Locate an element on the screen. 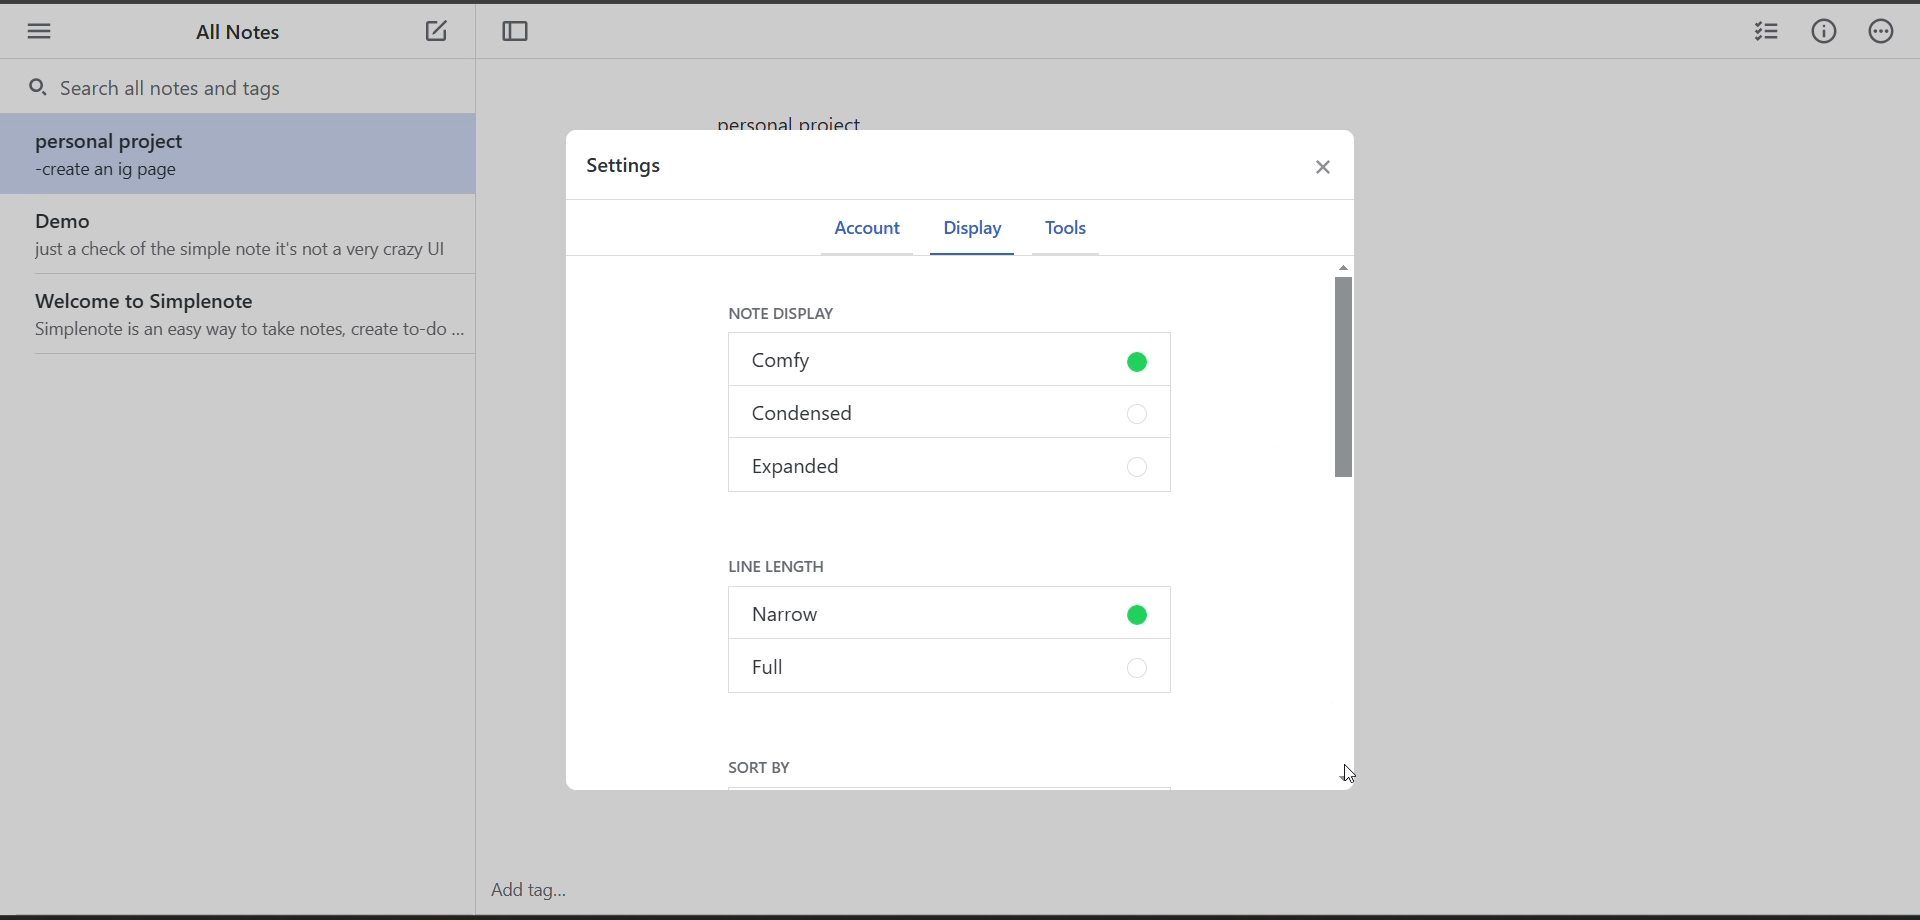 Image resolution: width=1920 pixels, height=920 pixels. data in current notes is located at coordinates (803, 115).